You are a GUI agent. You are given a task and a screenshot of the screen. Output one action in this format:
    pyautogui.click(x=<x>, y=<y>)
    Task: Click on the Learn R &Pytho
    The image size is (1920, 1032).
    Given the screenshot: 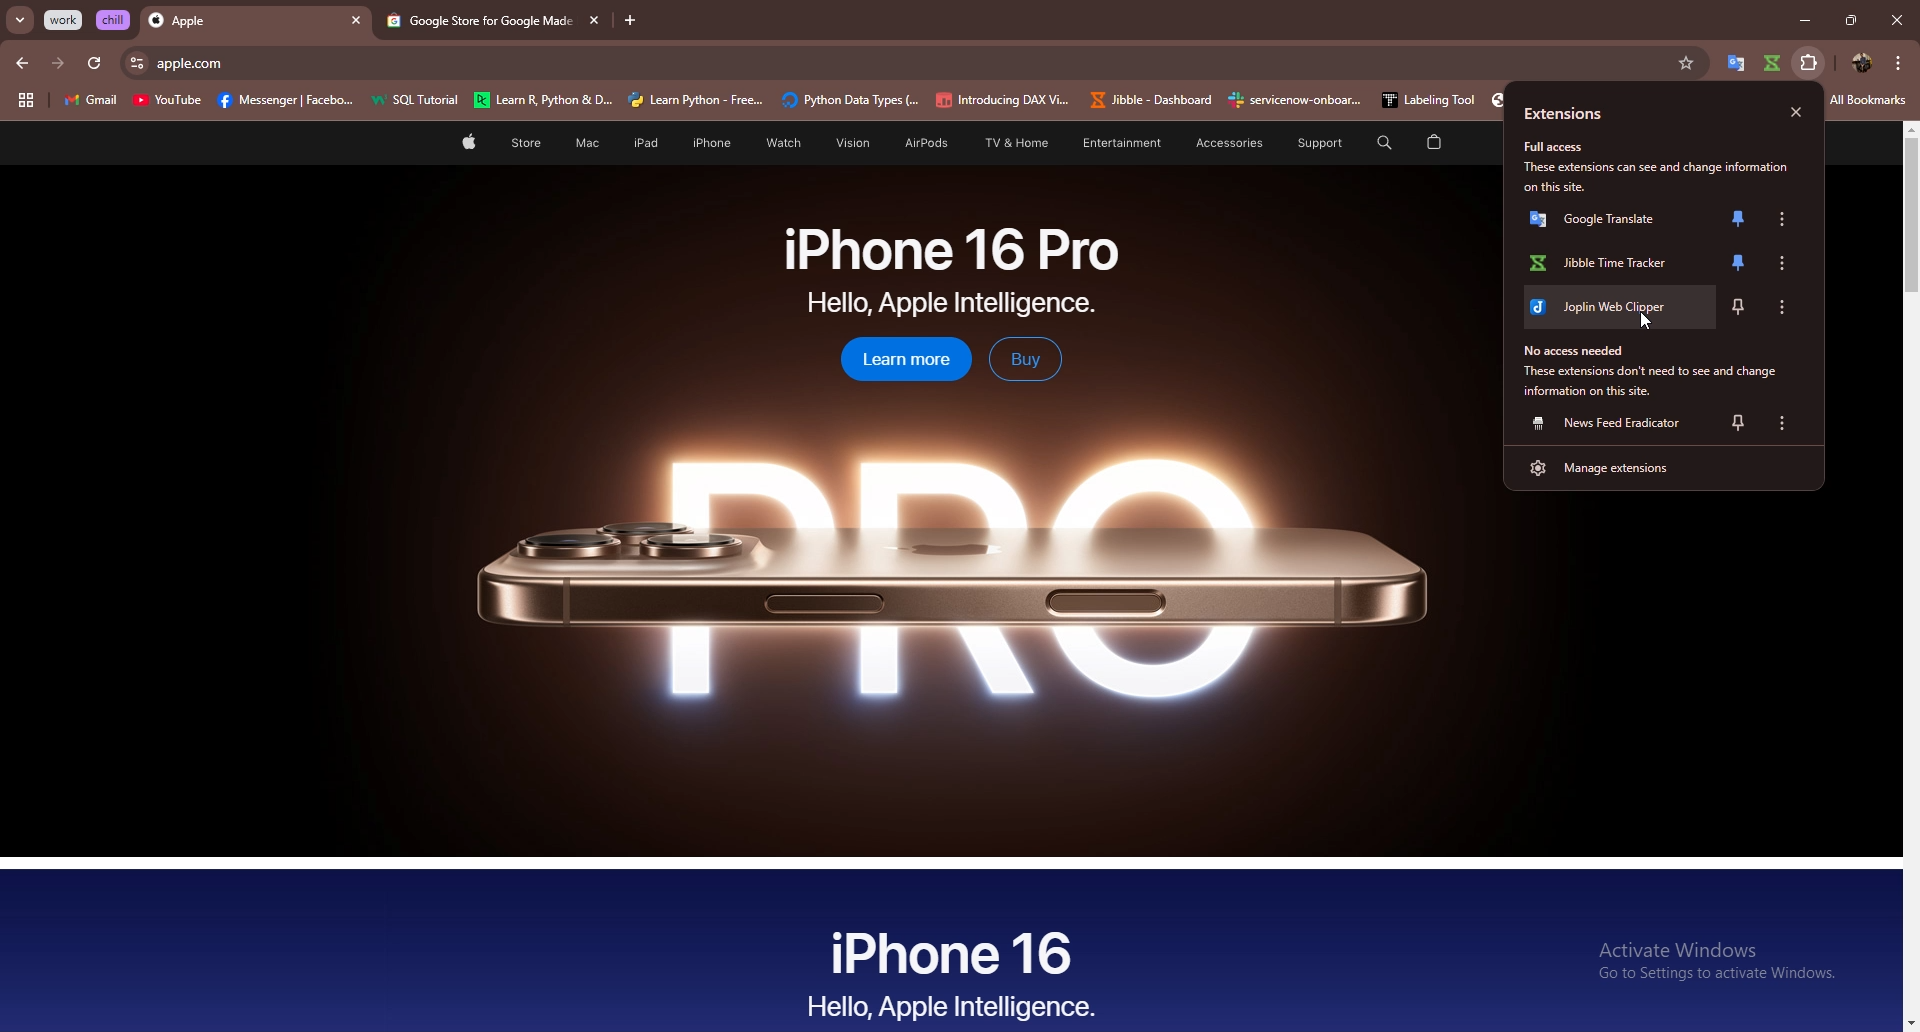 What is the action you would take?
    pyautogui.click(x=544, y=101)
    